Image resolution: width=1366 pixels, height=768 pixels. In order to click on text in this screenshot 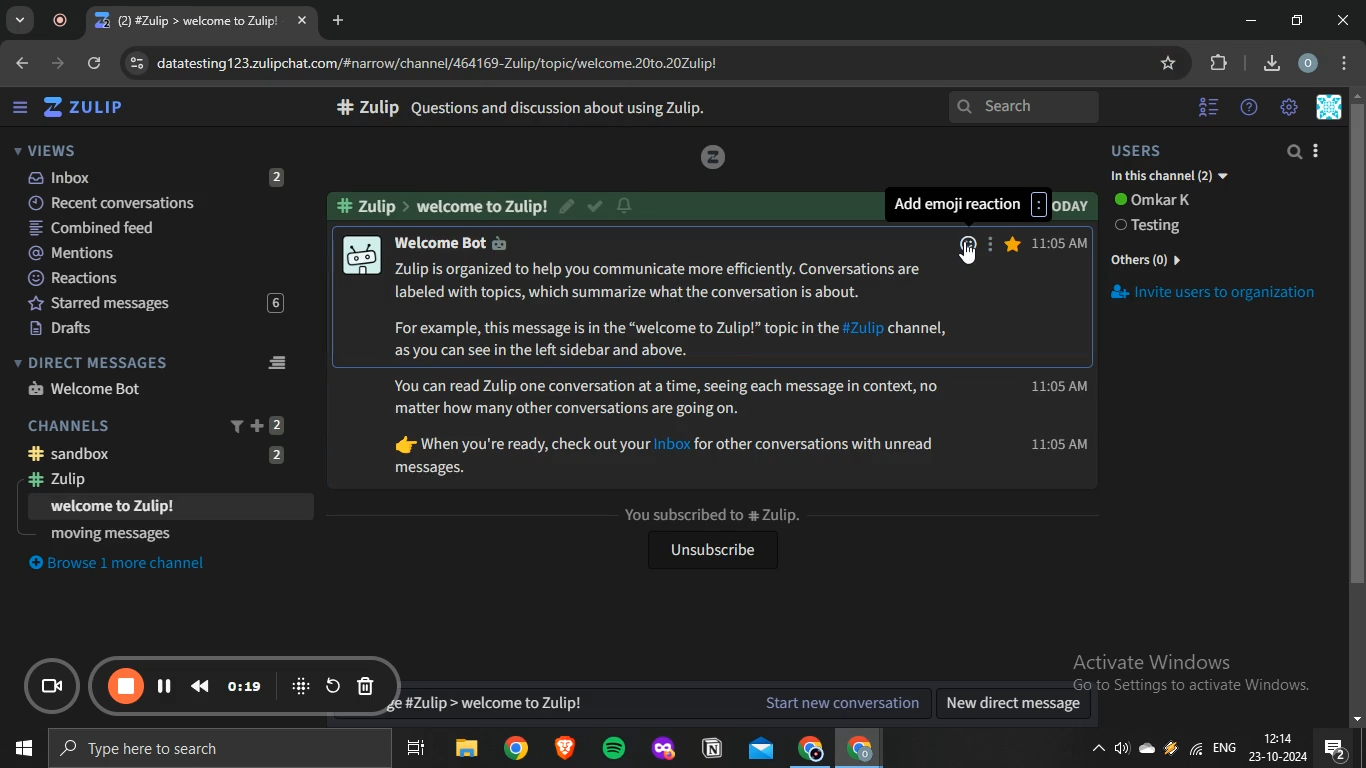, I will do `click(1157, 200)`.